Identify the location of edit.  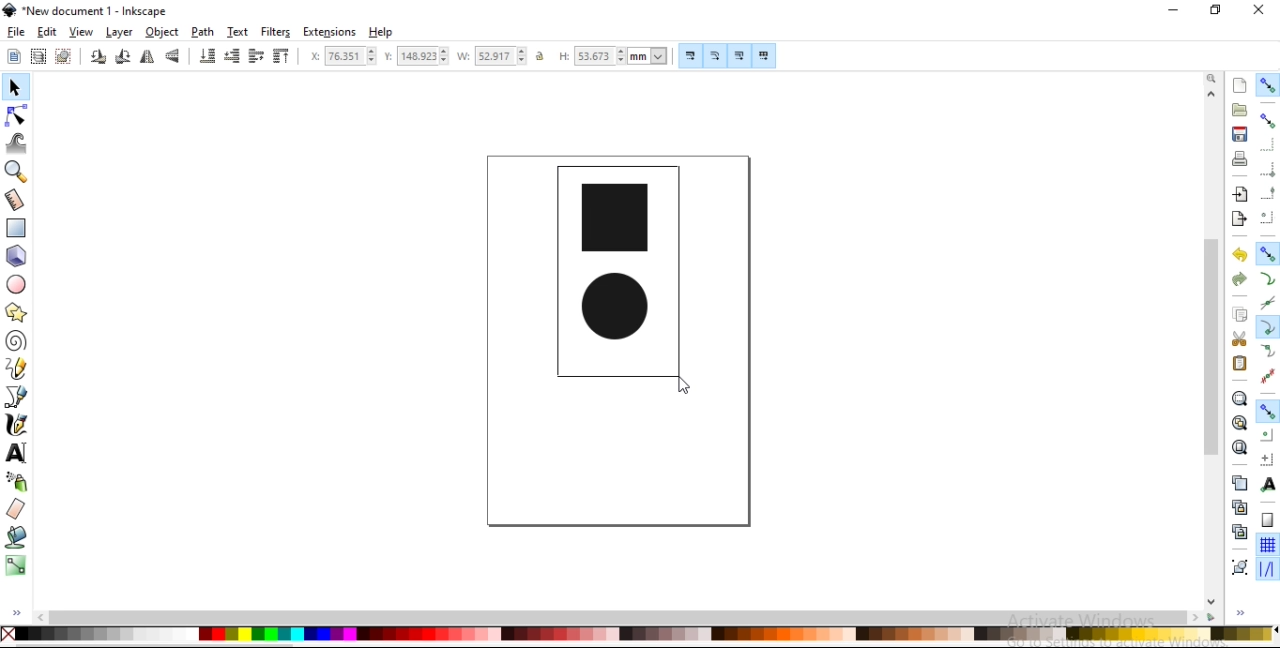
(47, 32).